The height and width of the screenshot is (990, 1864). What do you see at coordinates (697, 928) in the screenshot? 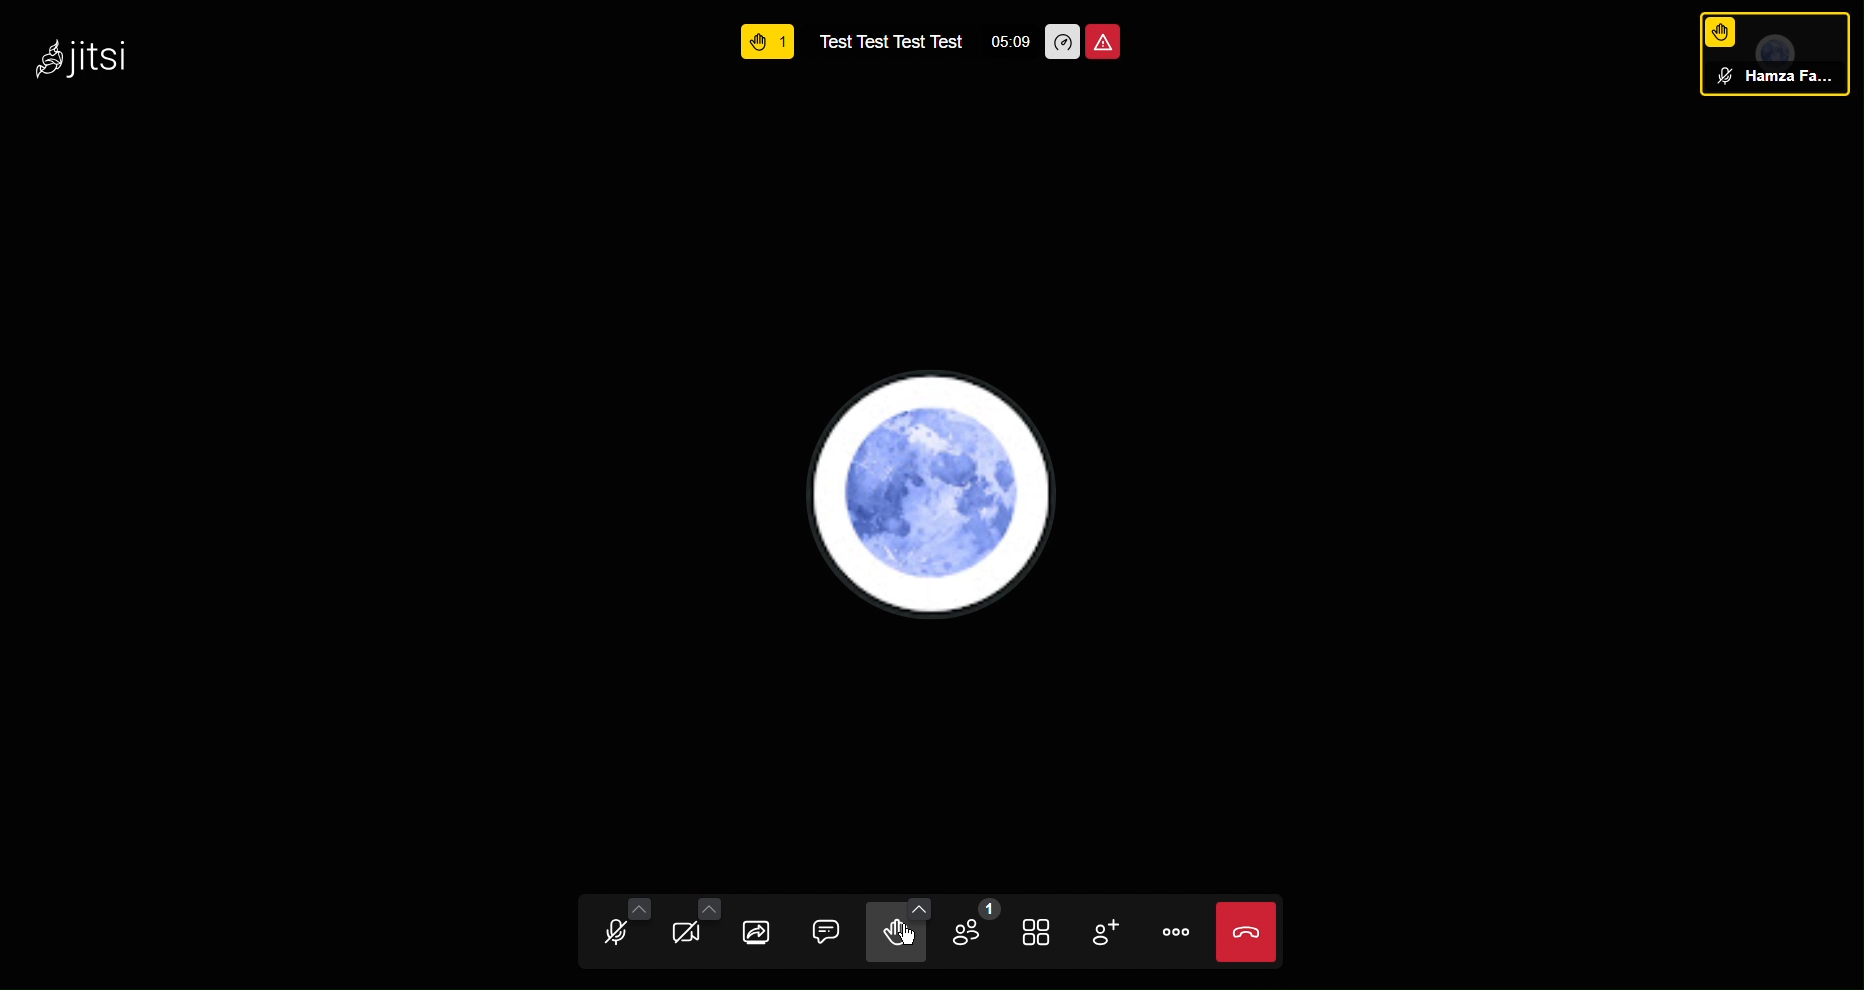
I see `Video` at bounding box center [697, 928].